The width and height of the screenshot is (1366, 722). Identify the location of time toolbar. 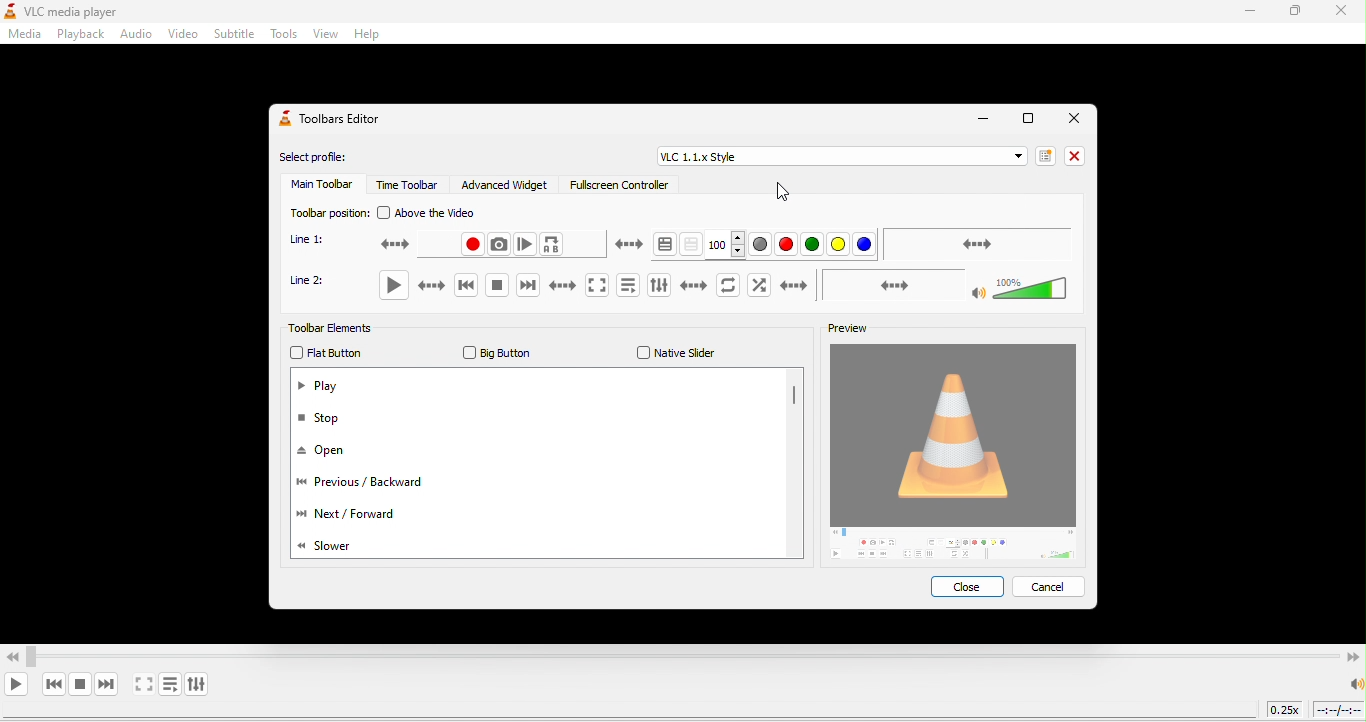
(409, 185).